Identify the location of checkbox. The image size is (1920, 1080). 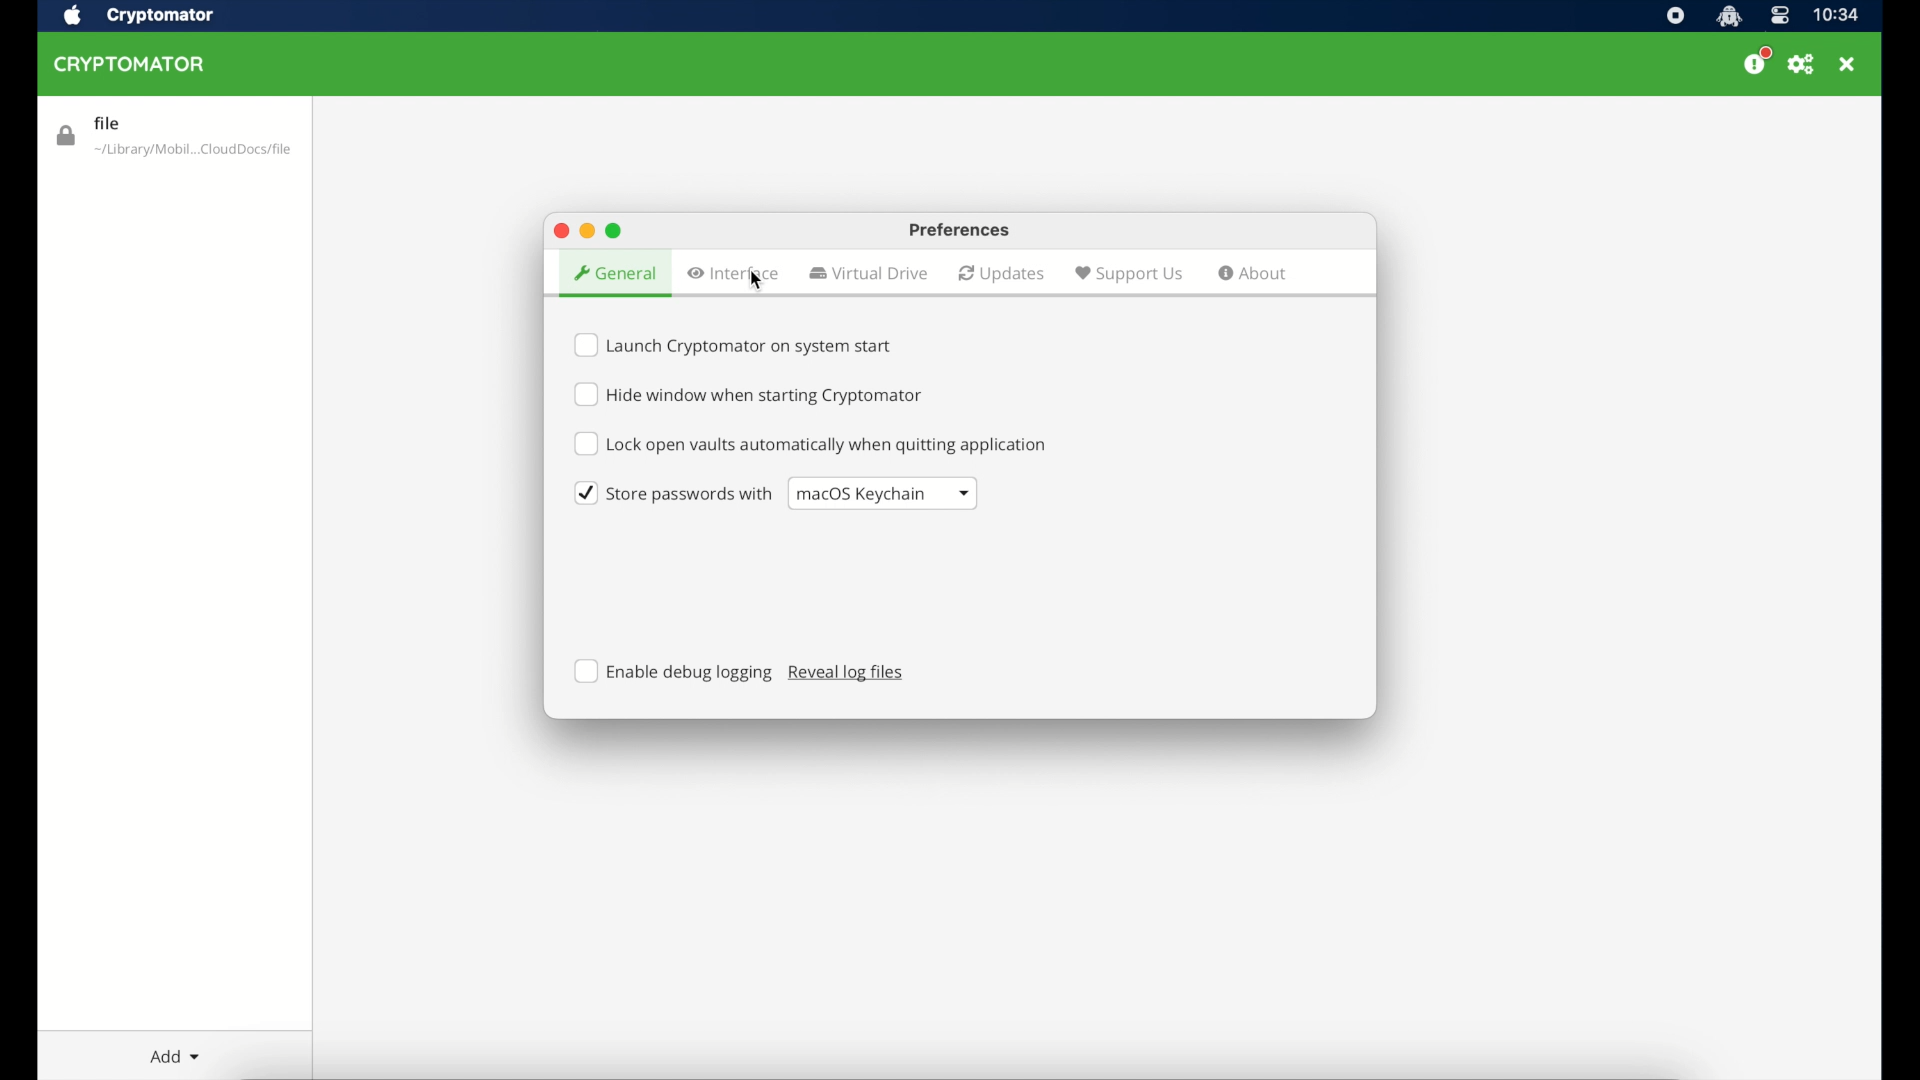
(674, 495).